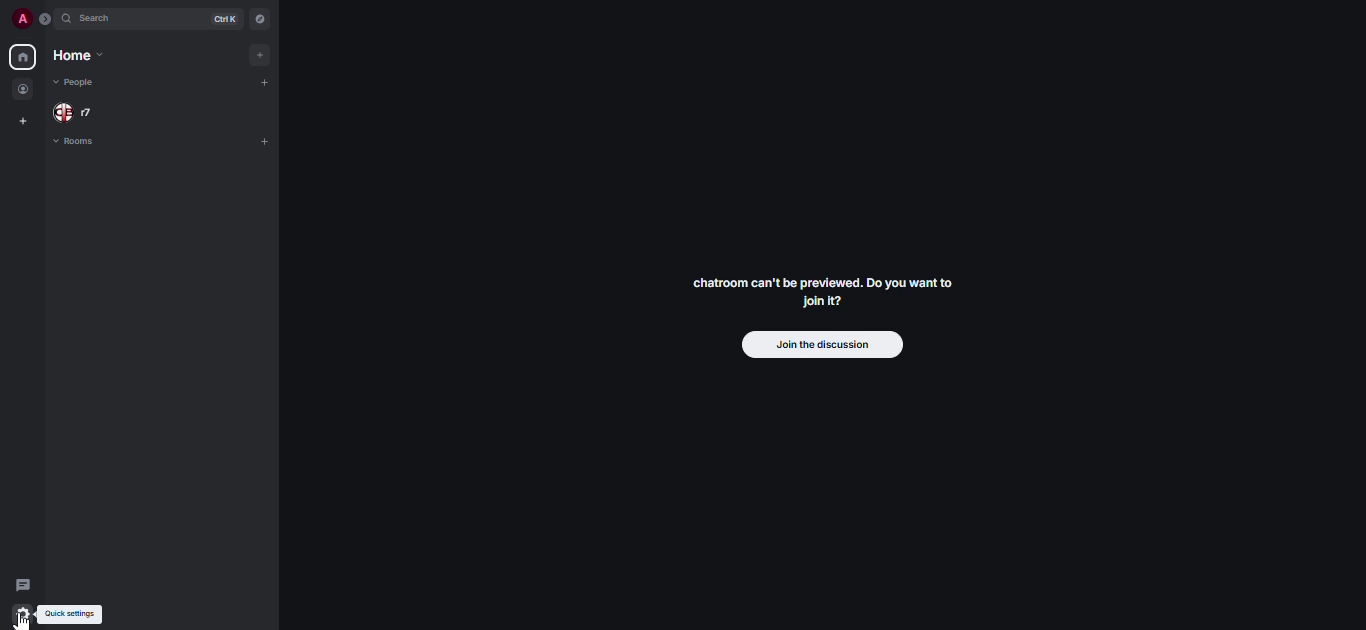 This screenshot has width=1366, height=630. I want to click on search, so click(96, 19).